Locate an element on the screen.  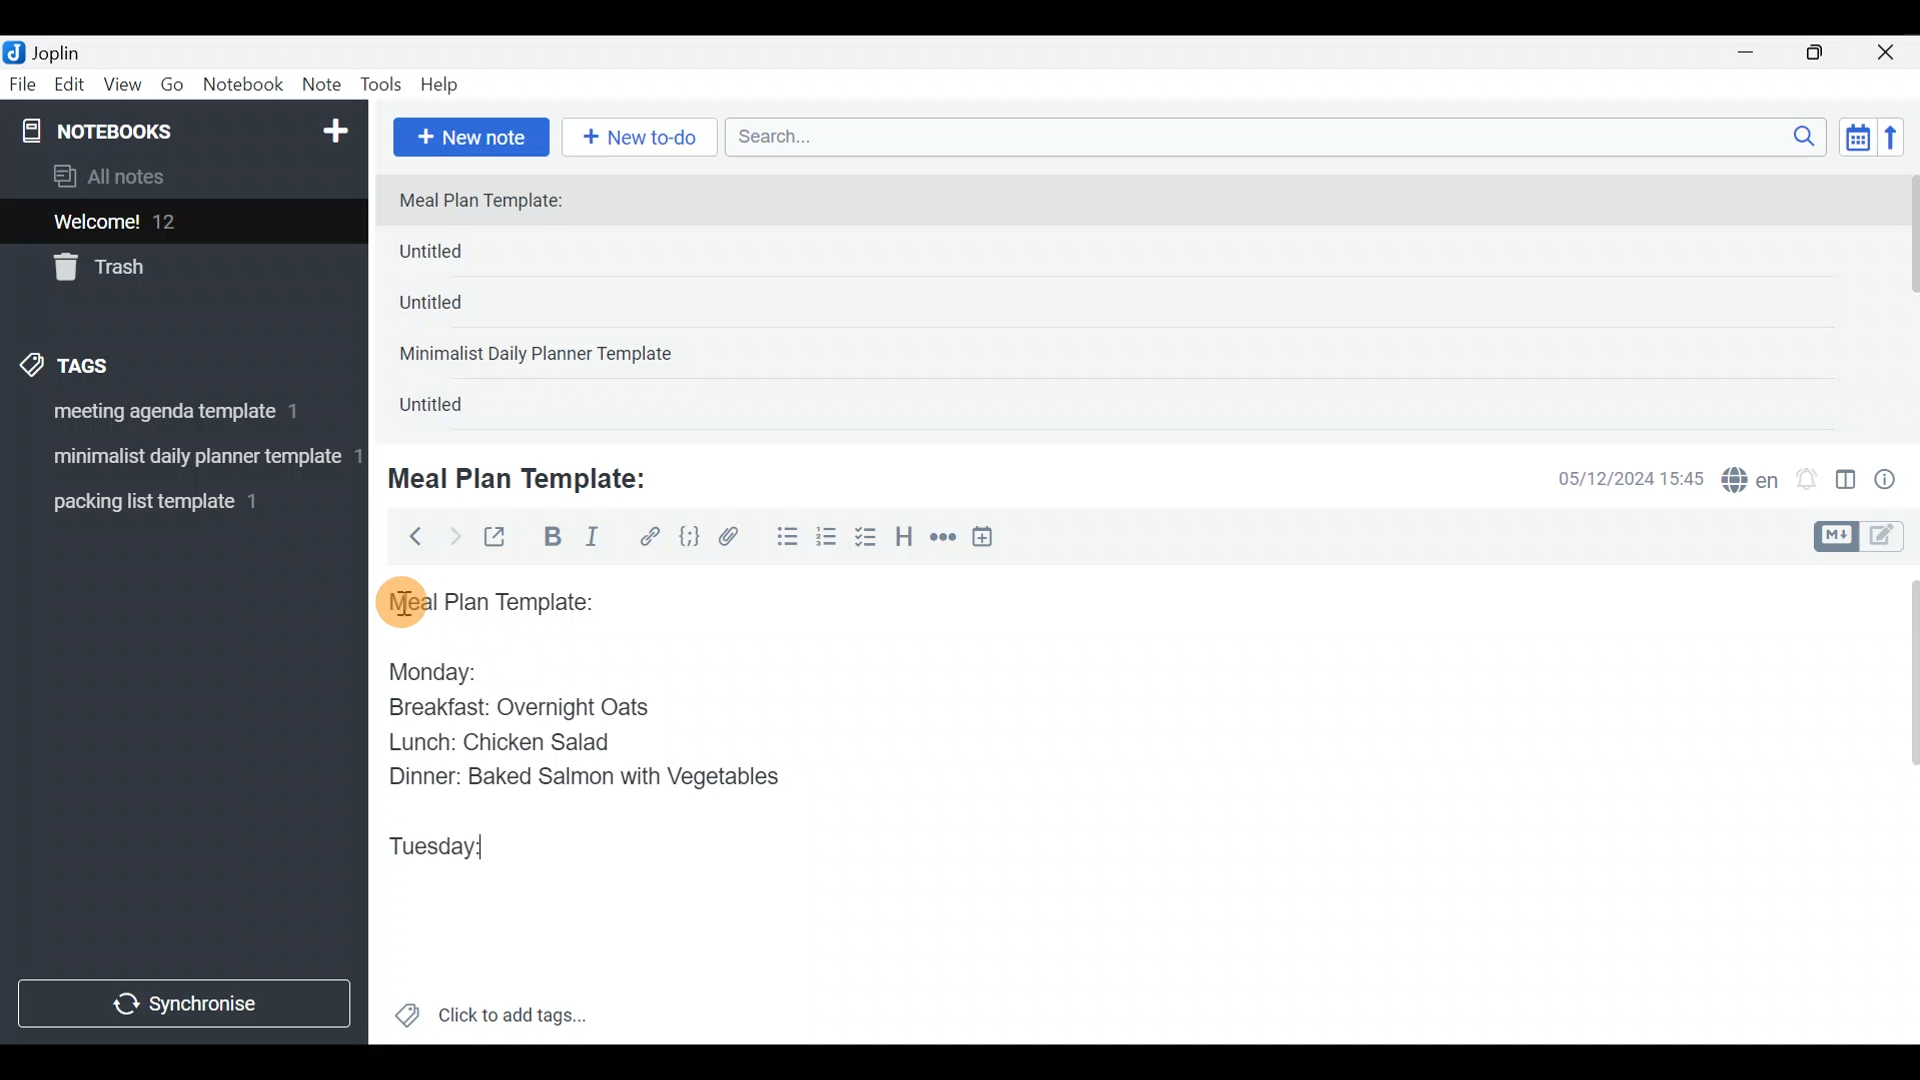
New to-do is located at coordinates (644, 139).